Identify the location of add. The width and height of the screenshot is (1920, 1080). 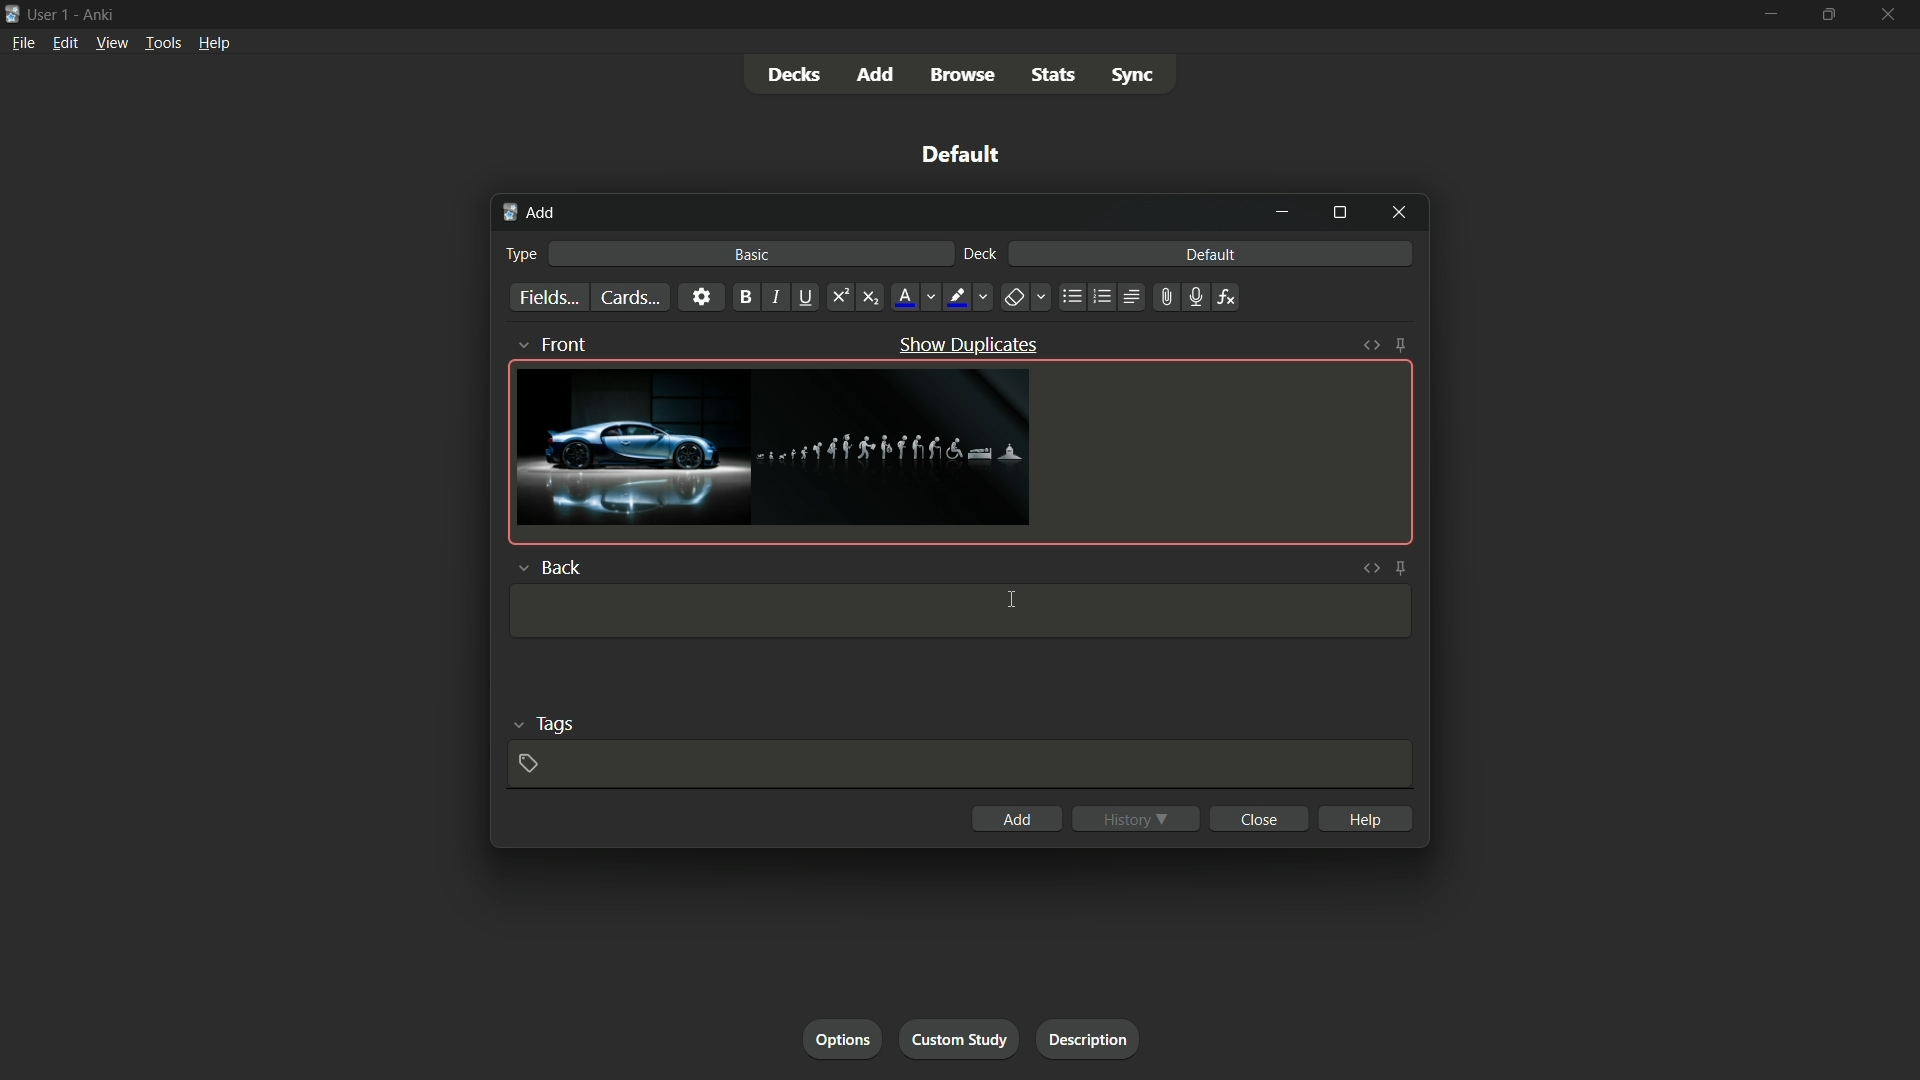
(1016, 818).